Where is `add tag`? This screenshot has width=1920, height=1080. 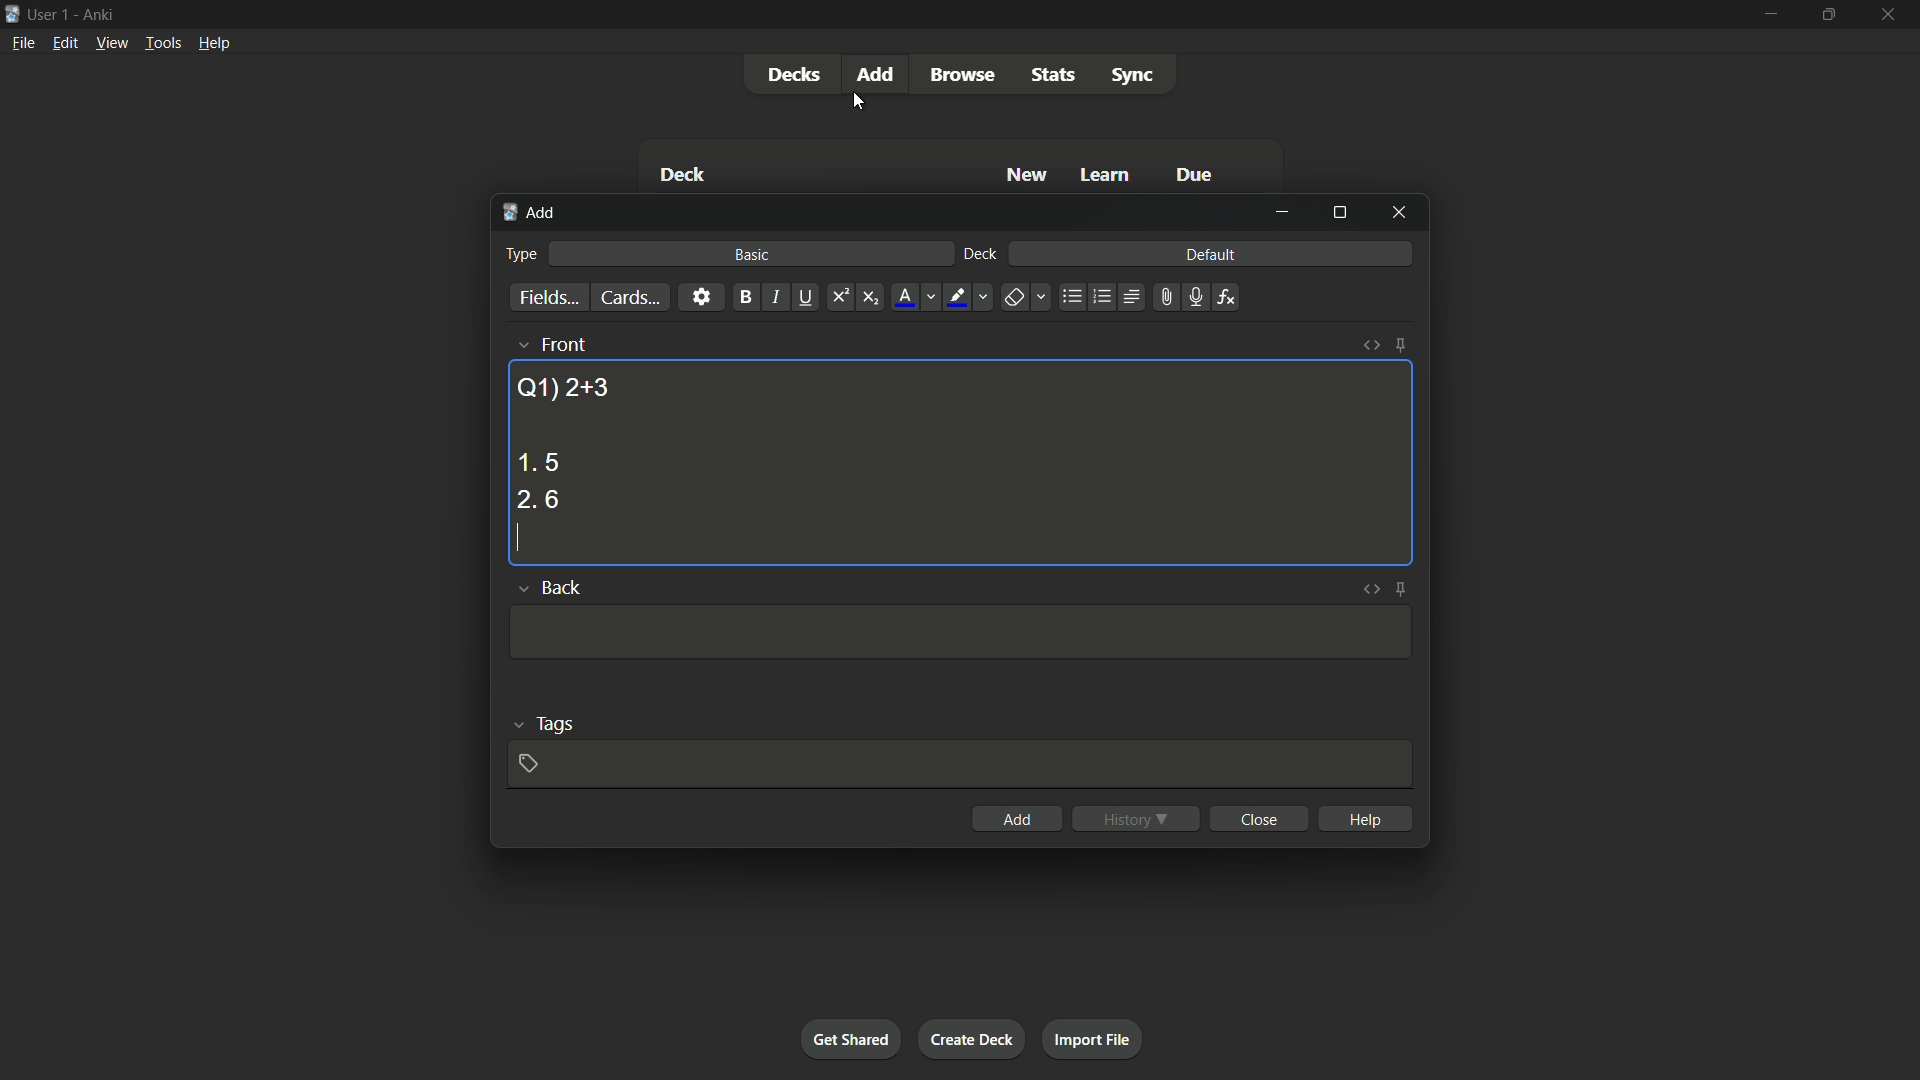
add tag is located at coordinates (527, 763).